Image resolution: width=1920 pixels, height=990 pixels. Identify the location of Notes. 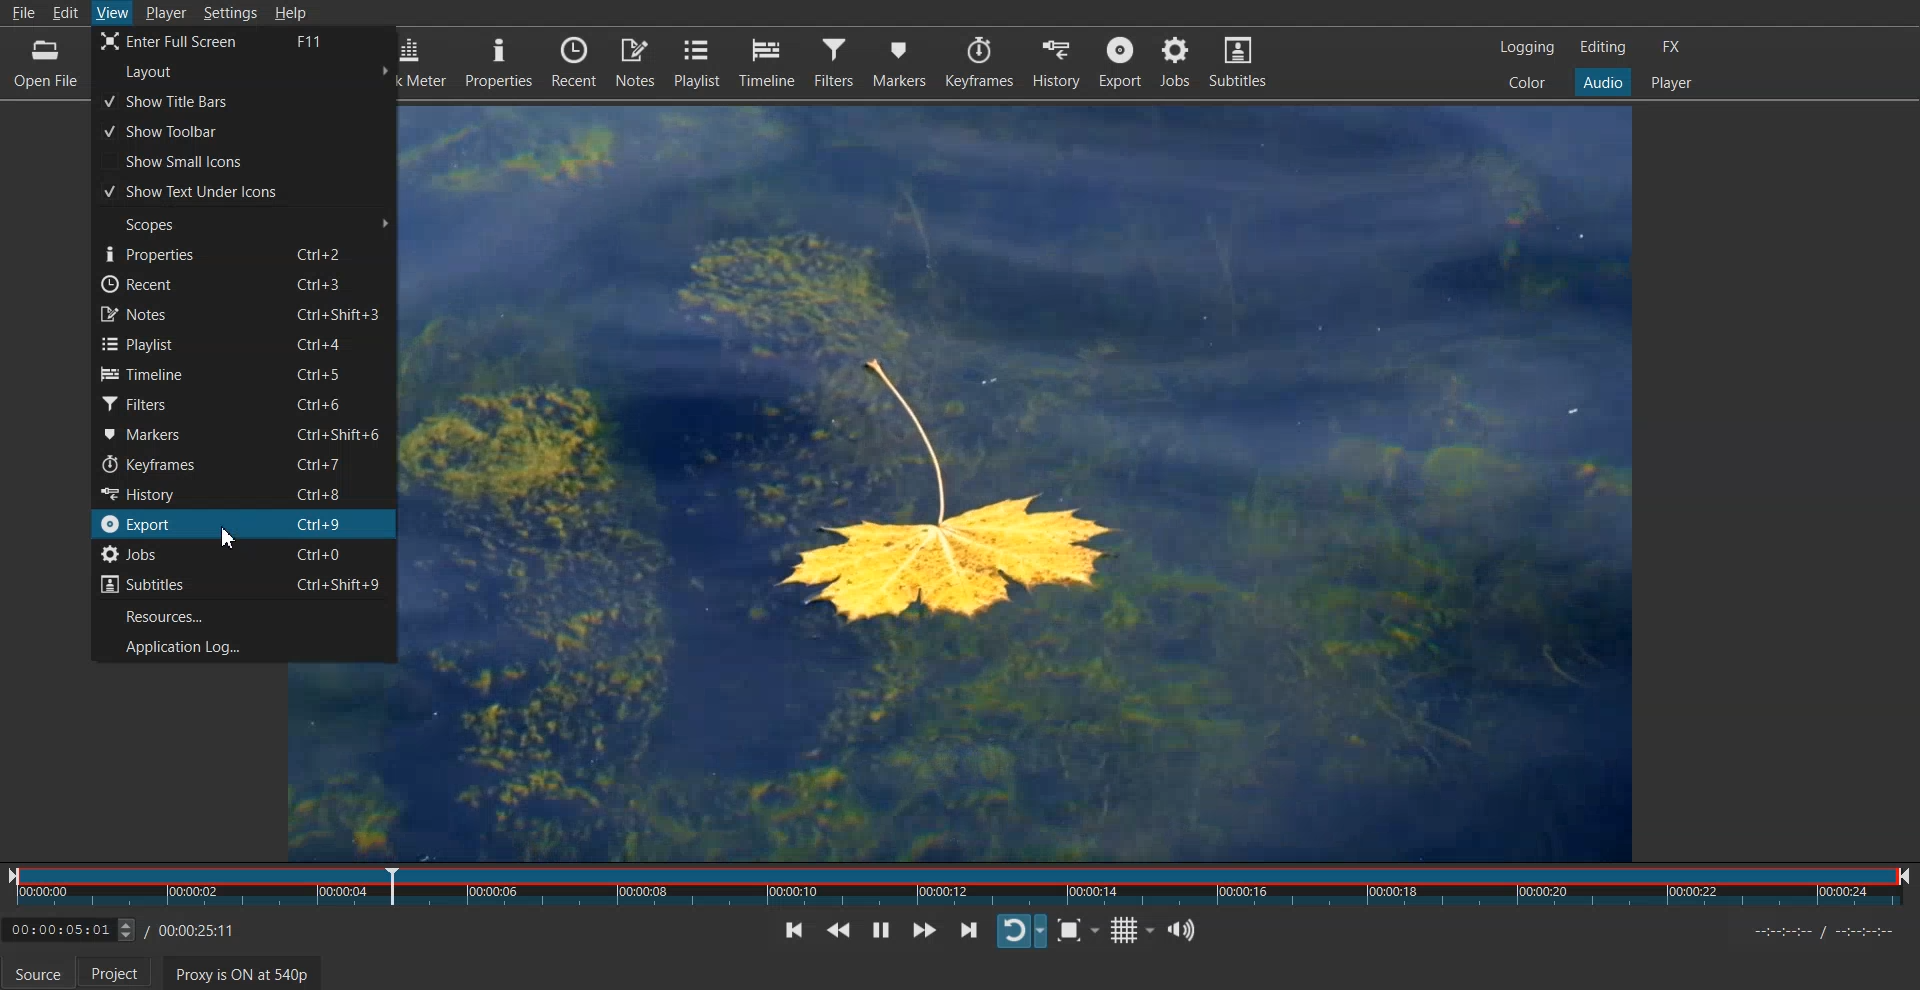
(243, 314).